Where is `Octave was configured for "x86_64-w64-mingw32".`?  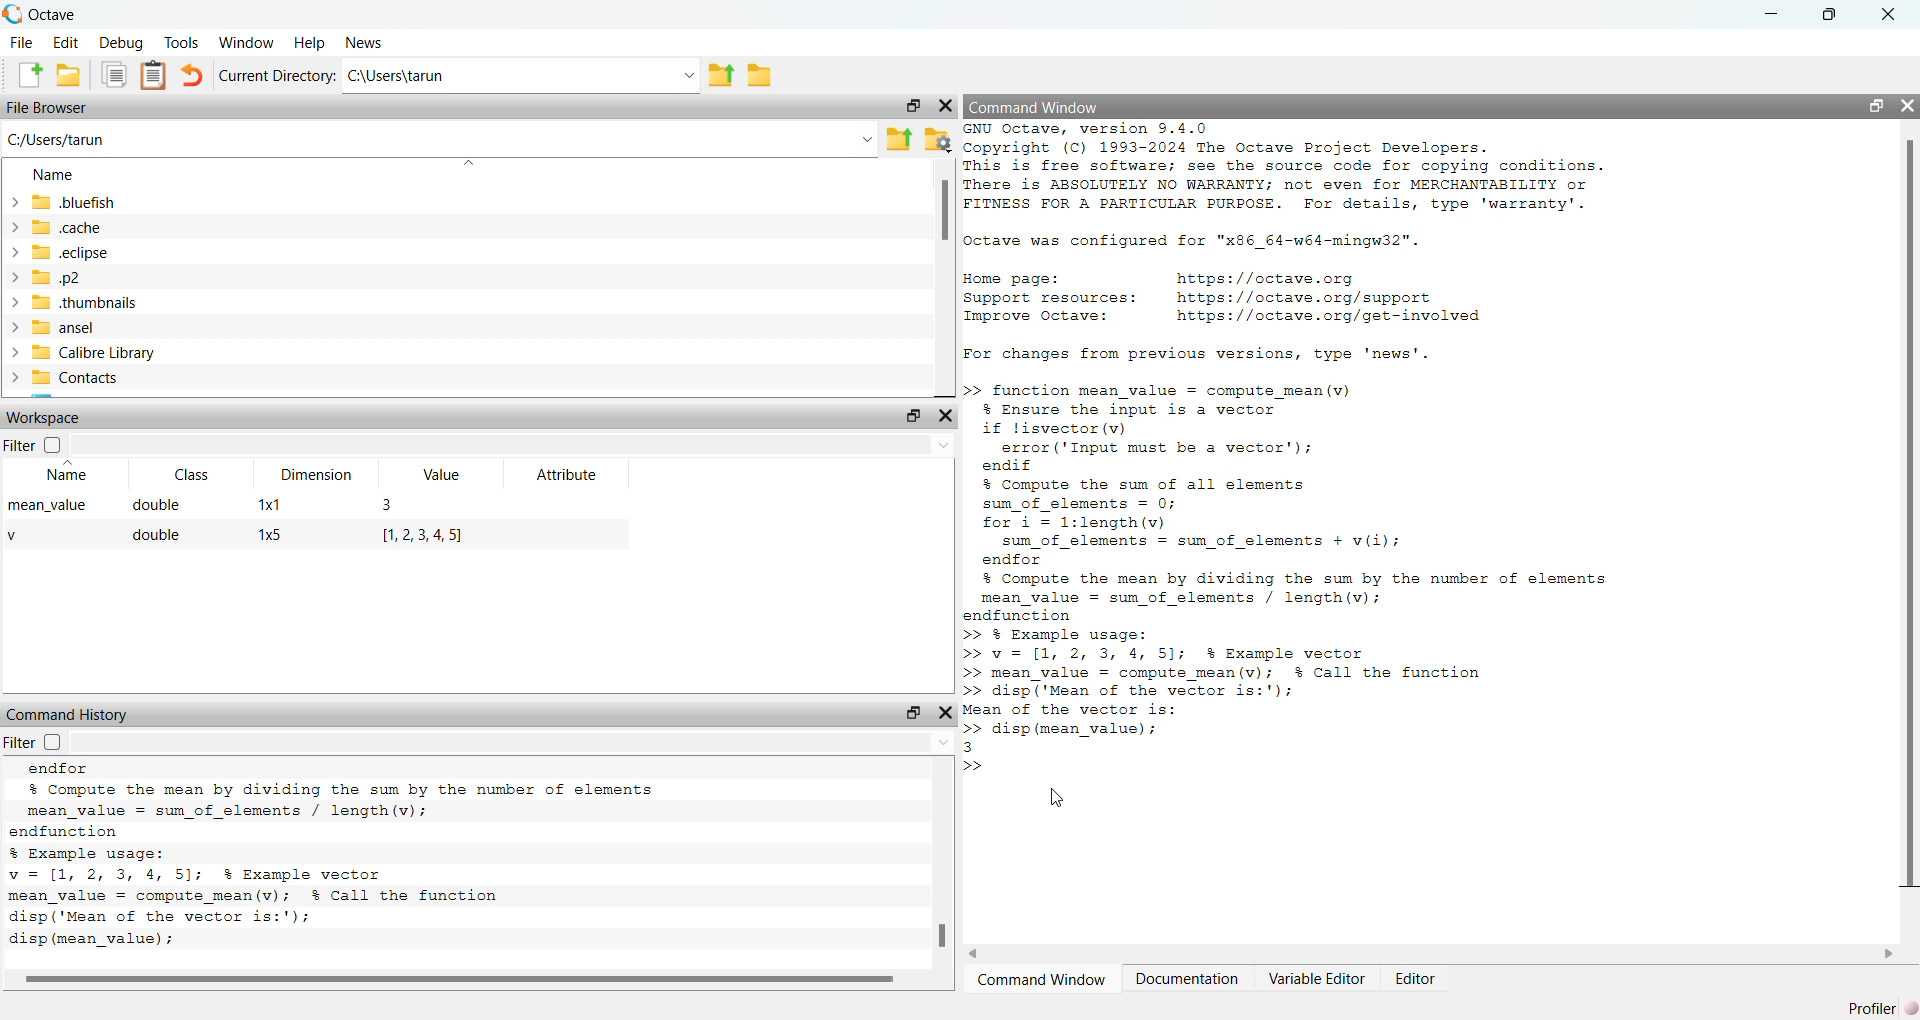 Octave was configured for "x86_64-w64-mingw32". is located at coordinates (1194, 243).